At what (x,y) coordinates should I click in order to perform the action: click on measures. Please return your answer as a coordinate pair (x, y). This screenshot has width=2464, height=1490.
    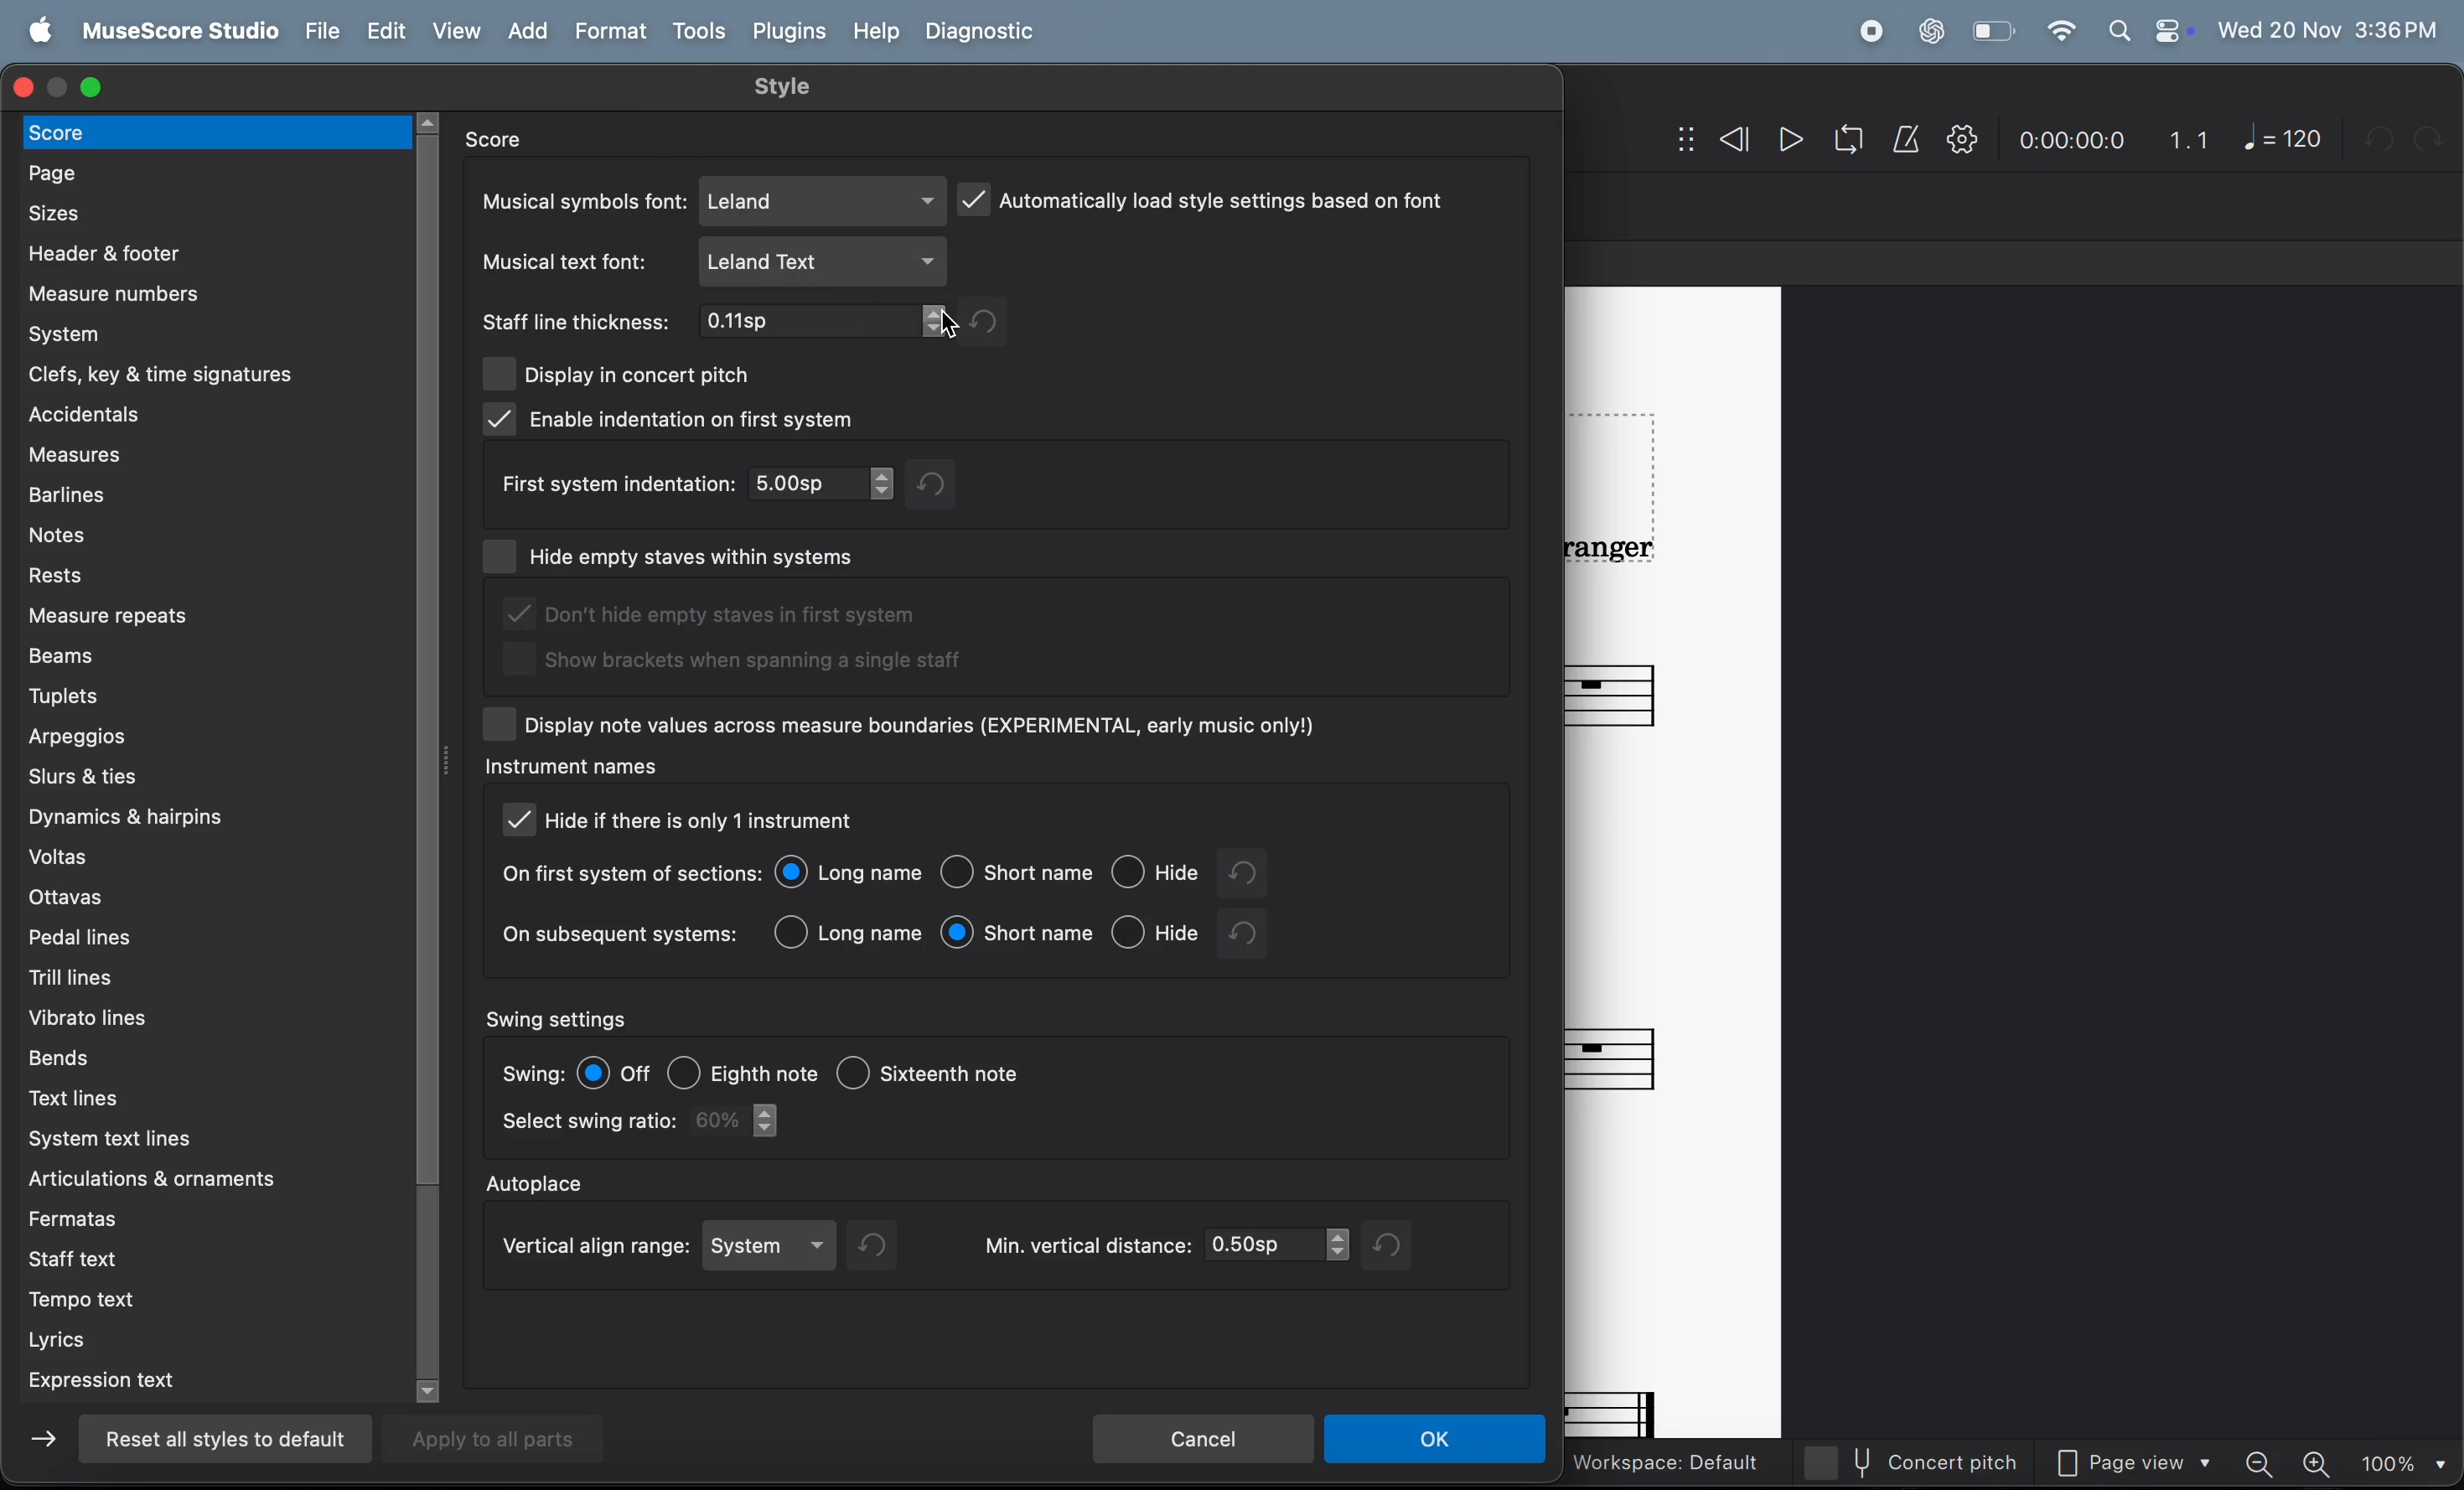
    Looking at the image, I should click on (208, 456).